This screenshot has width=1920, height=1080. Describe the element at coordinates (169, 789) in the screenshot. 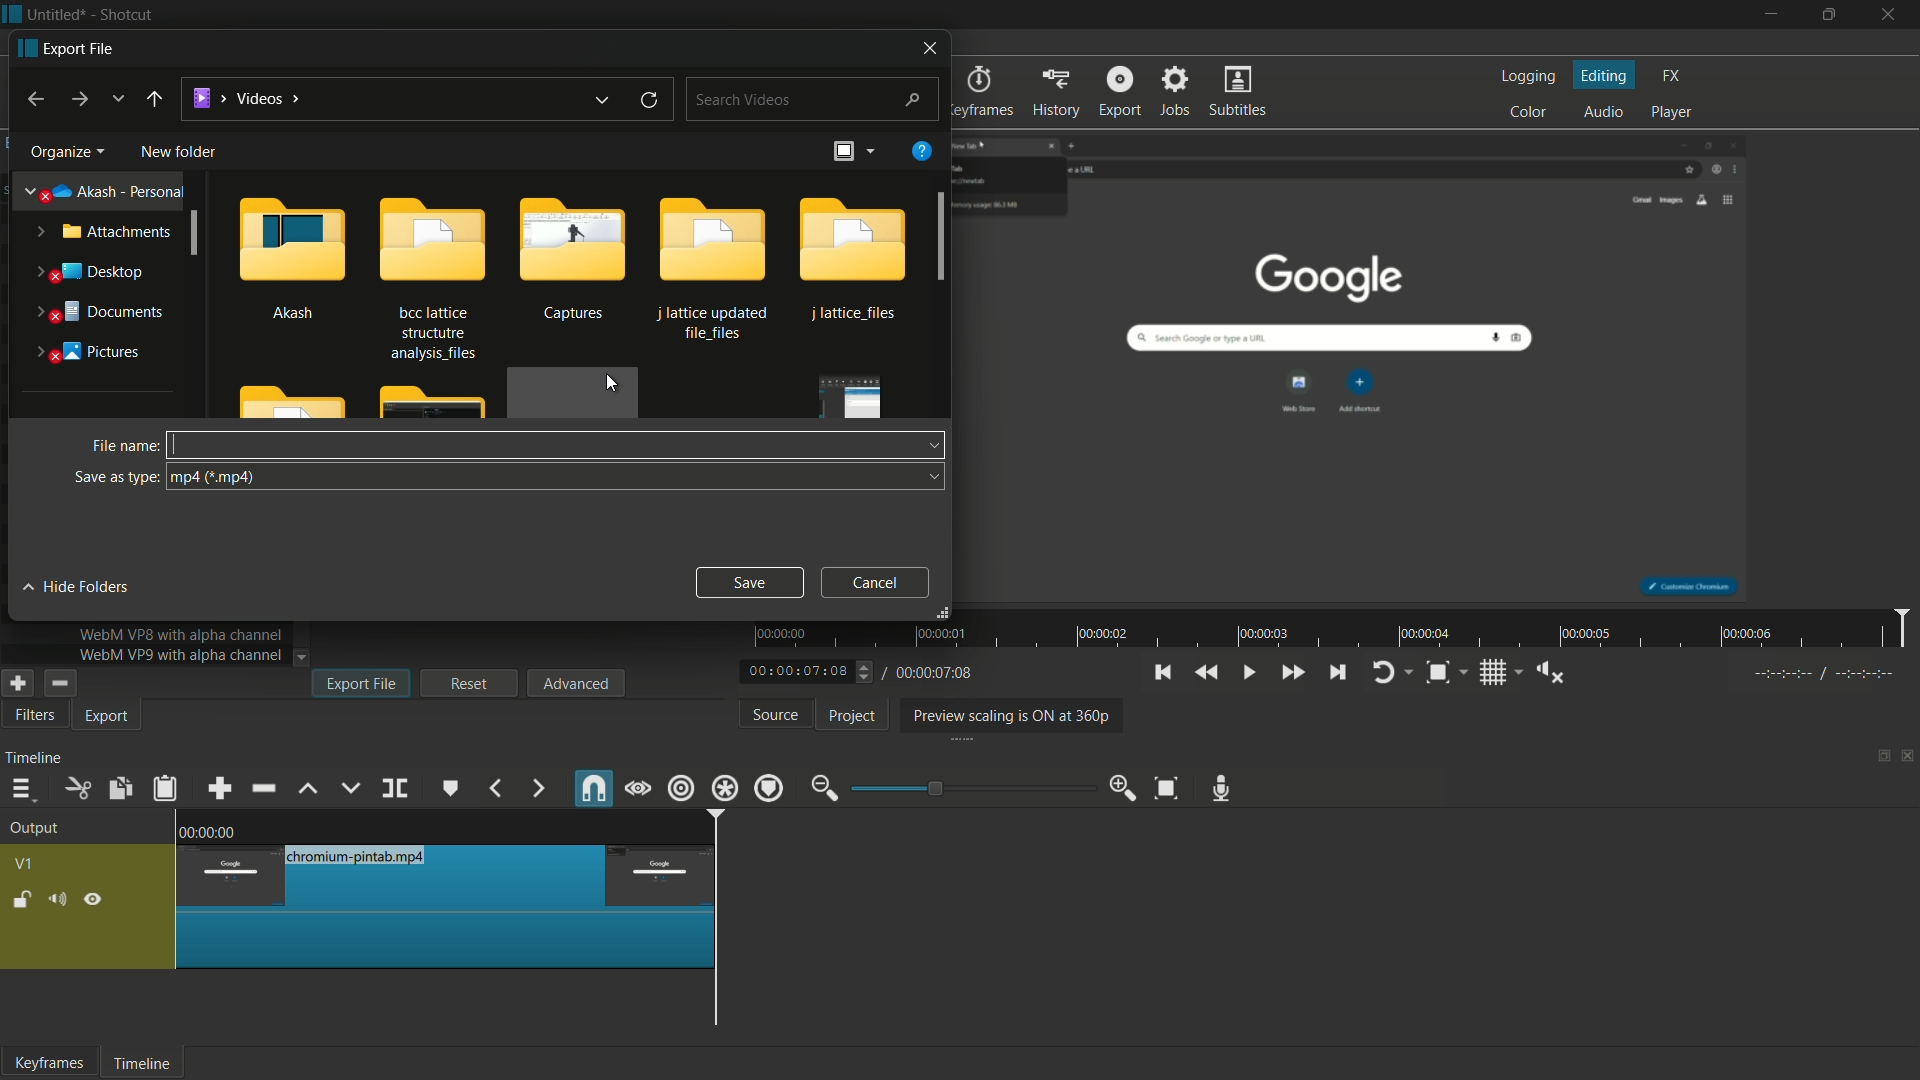

I see `paste` at that location.